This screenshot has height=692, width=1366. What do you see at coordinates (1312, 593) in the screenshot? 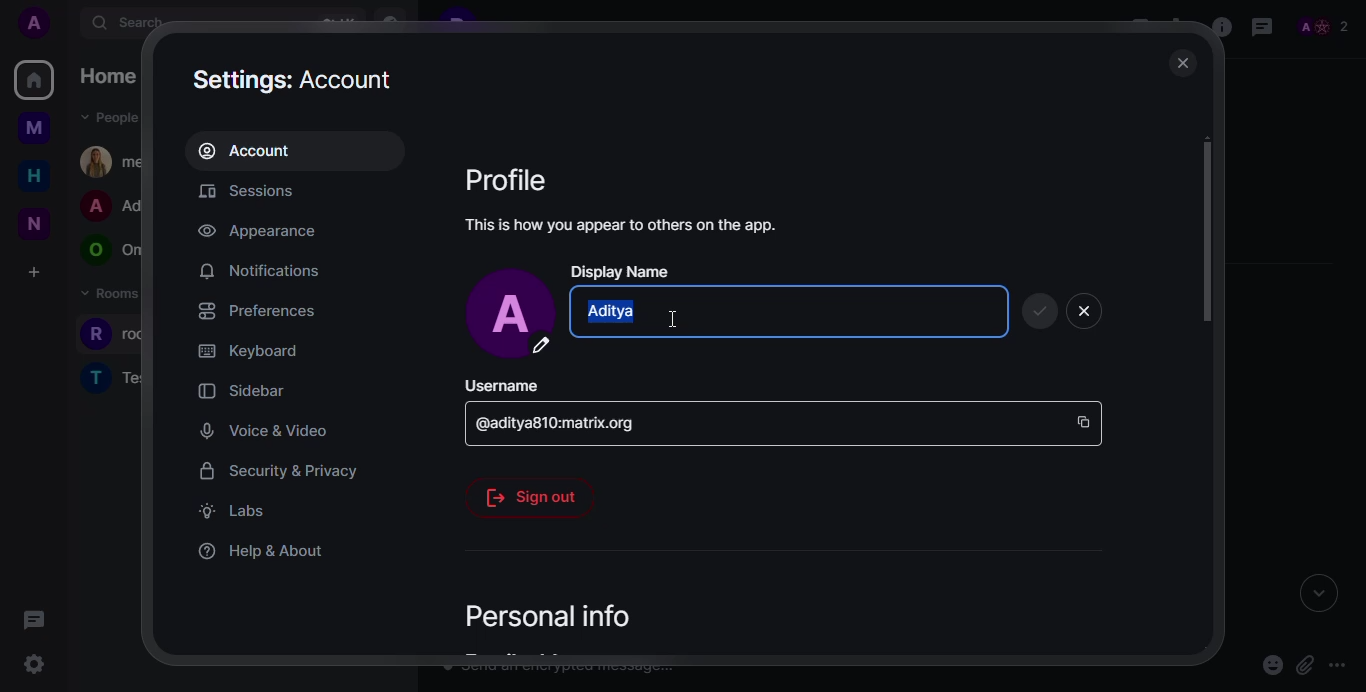
I see `expand` at bounding box center [1312, 593].